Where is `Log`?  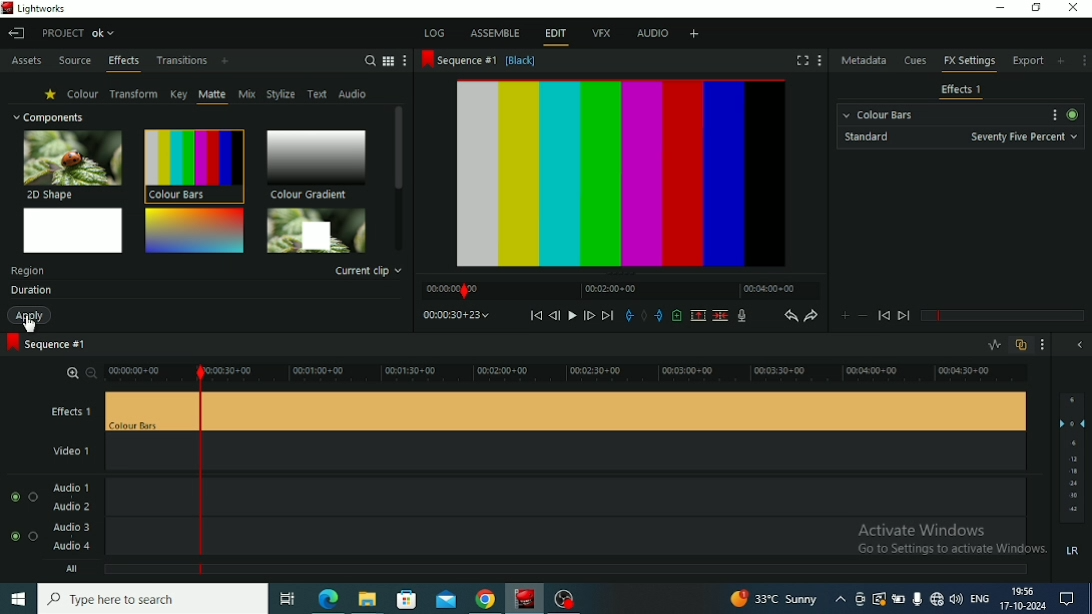 Log is located at coordinates (435, 32).